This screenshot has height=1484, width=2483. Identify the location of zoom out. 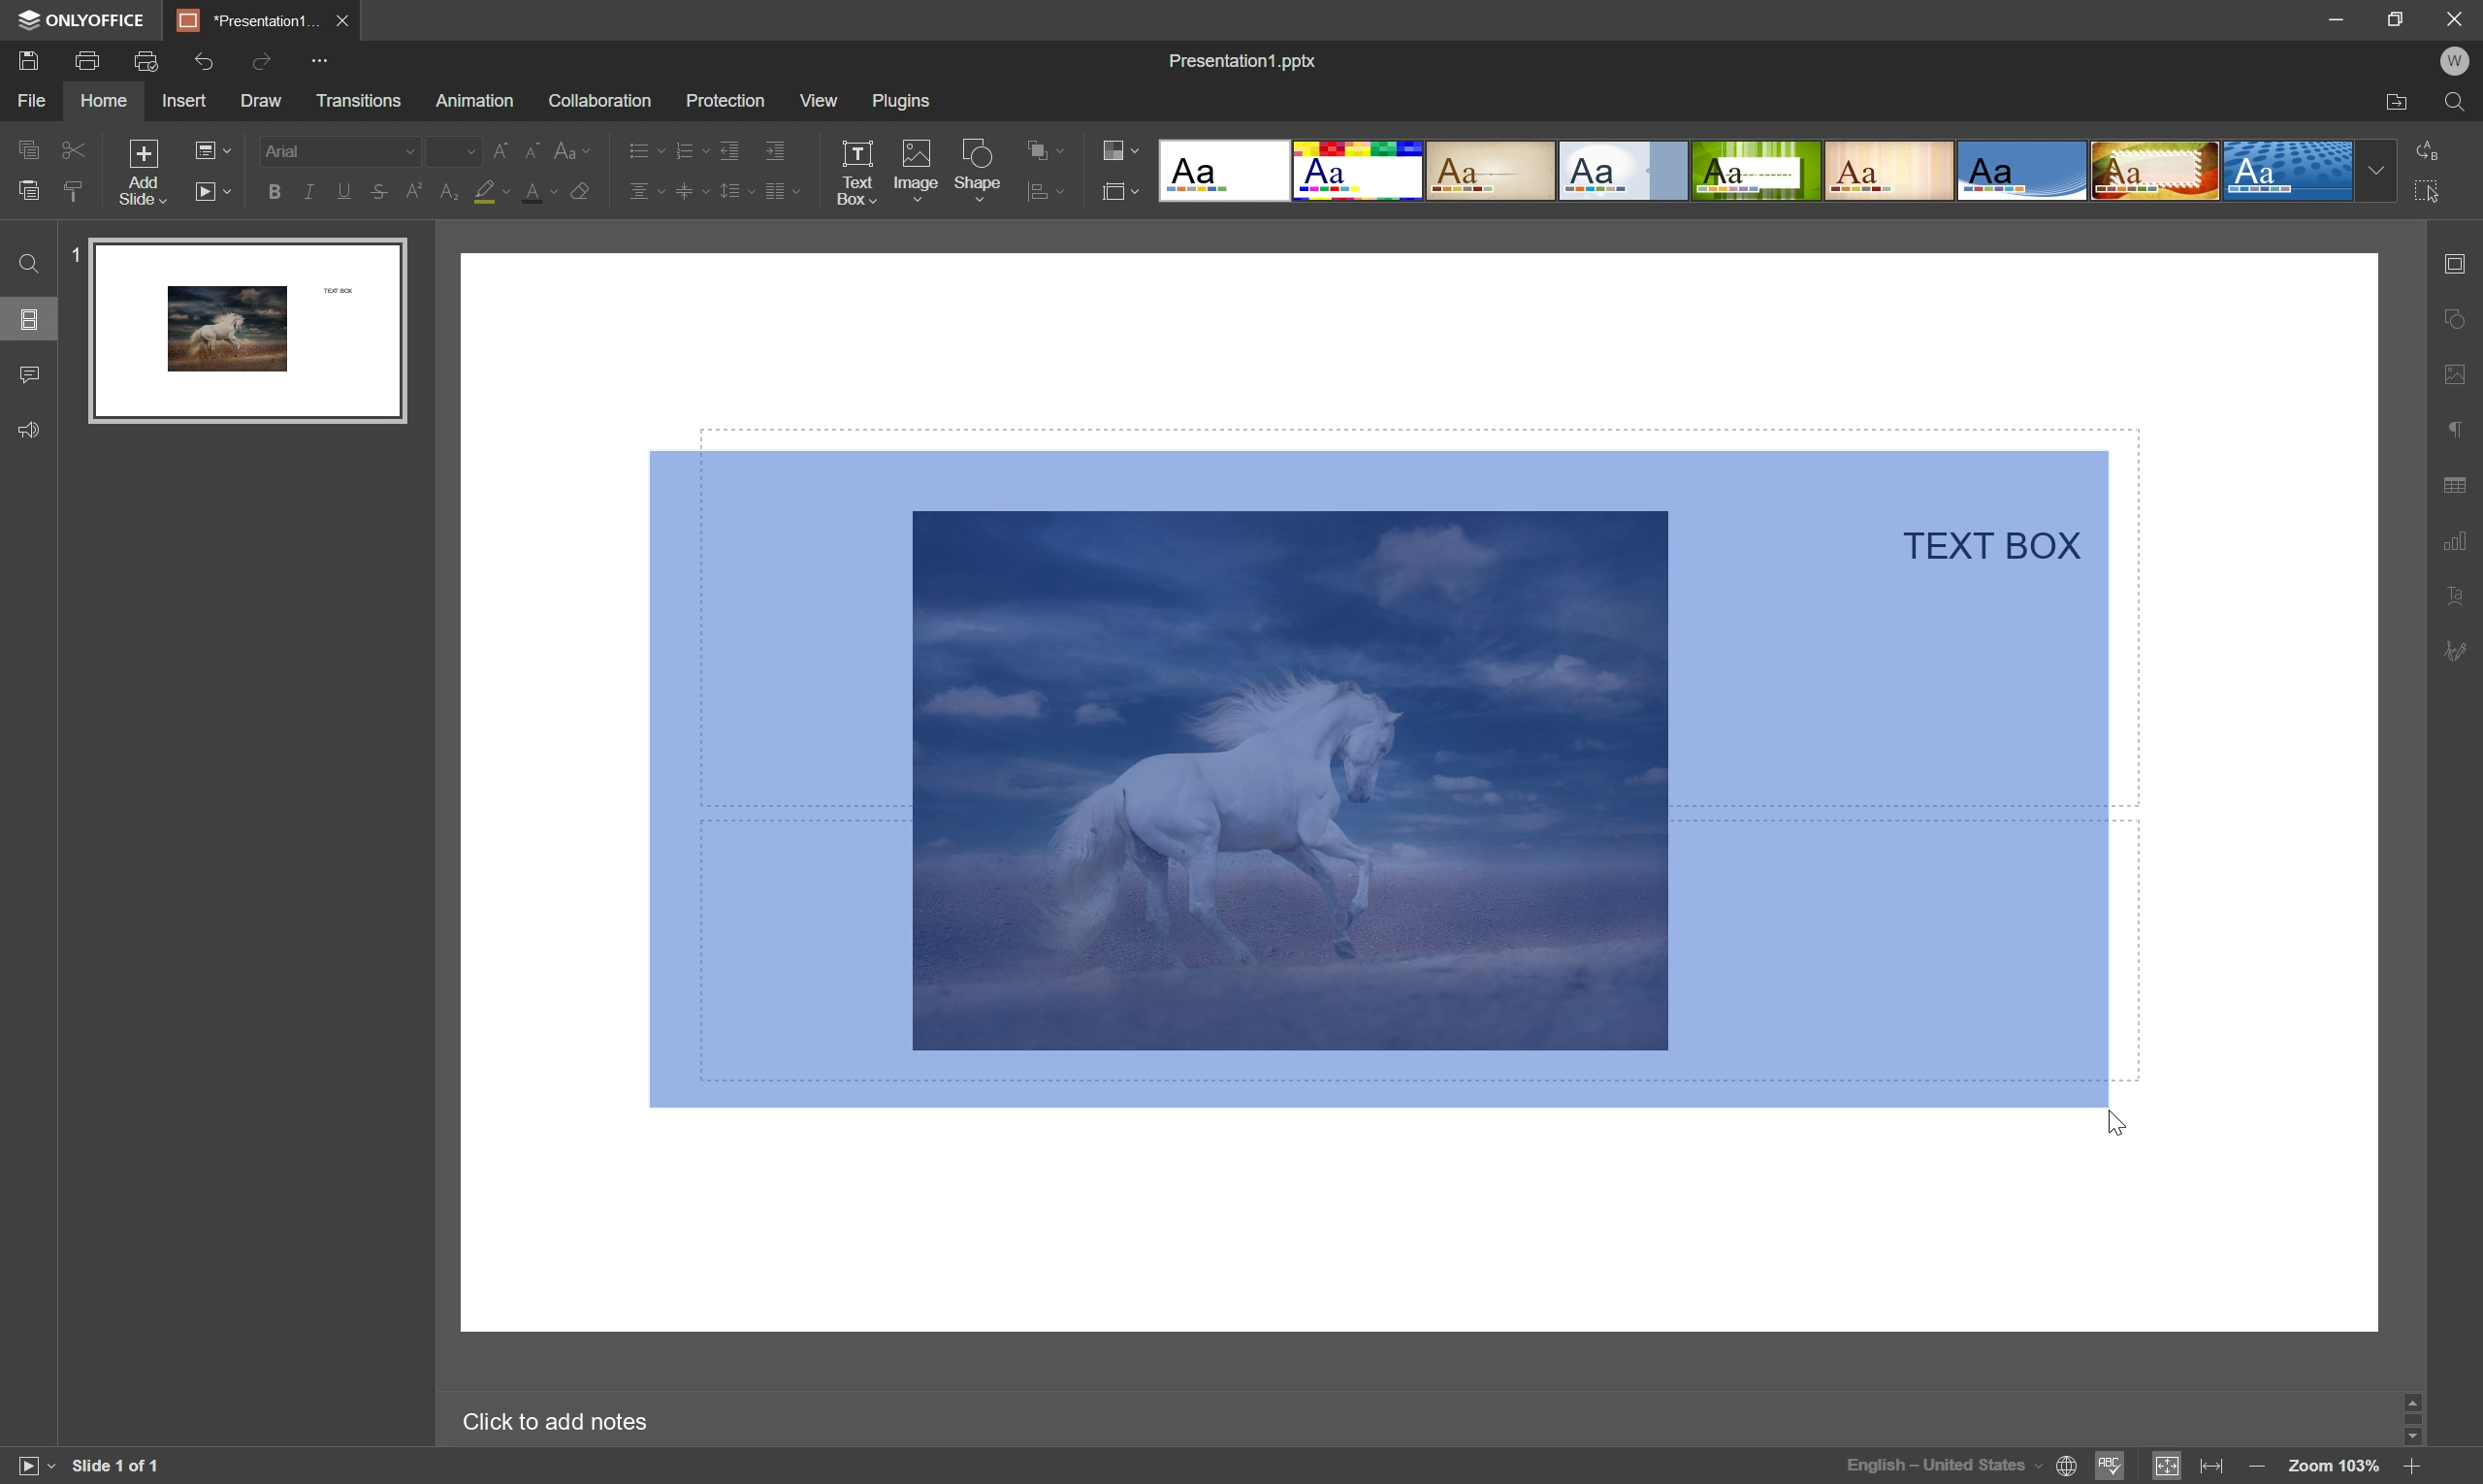
(2252, 1467).